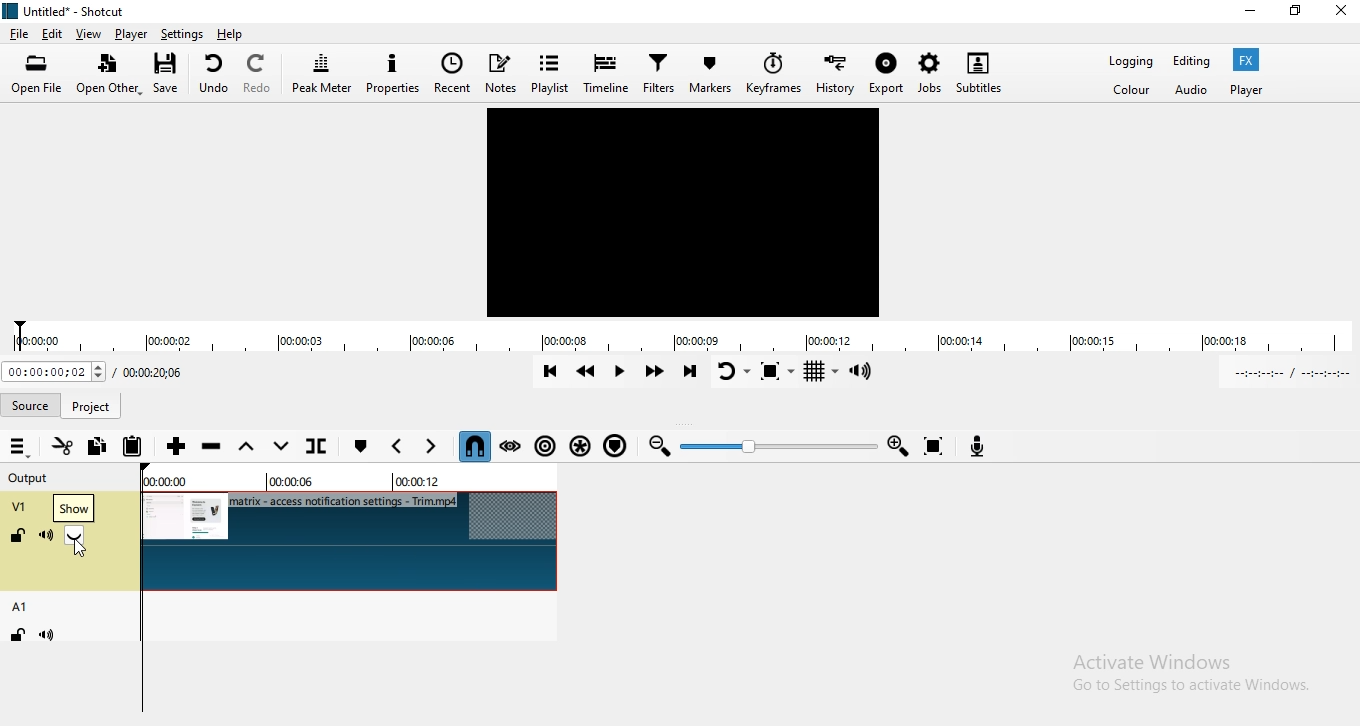 The width and height of the screenshot is (1360, 726). Describe the element at coordinates (656, 372) in the screenshot. I see `Play quickly forward` at that location.